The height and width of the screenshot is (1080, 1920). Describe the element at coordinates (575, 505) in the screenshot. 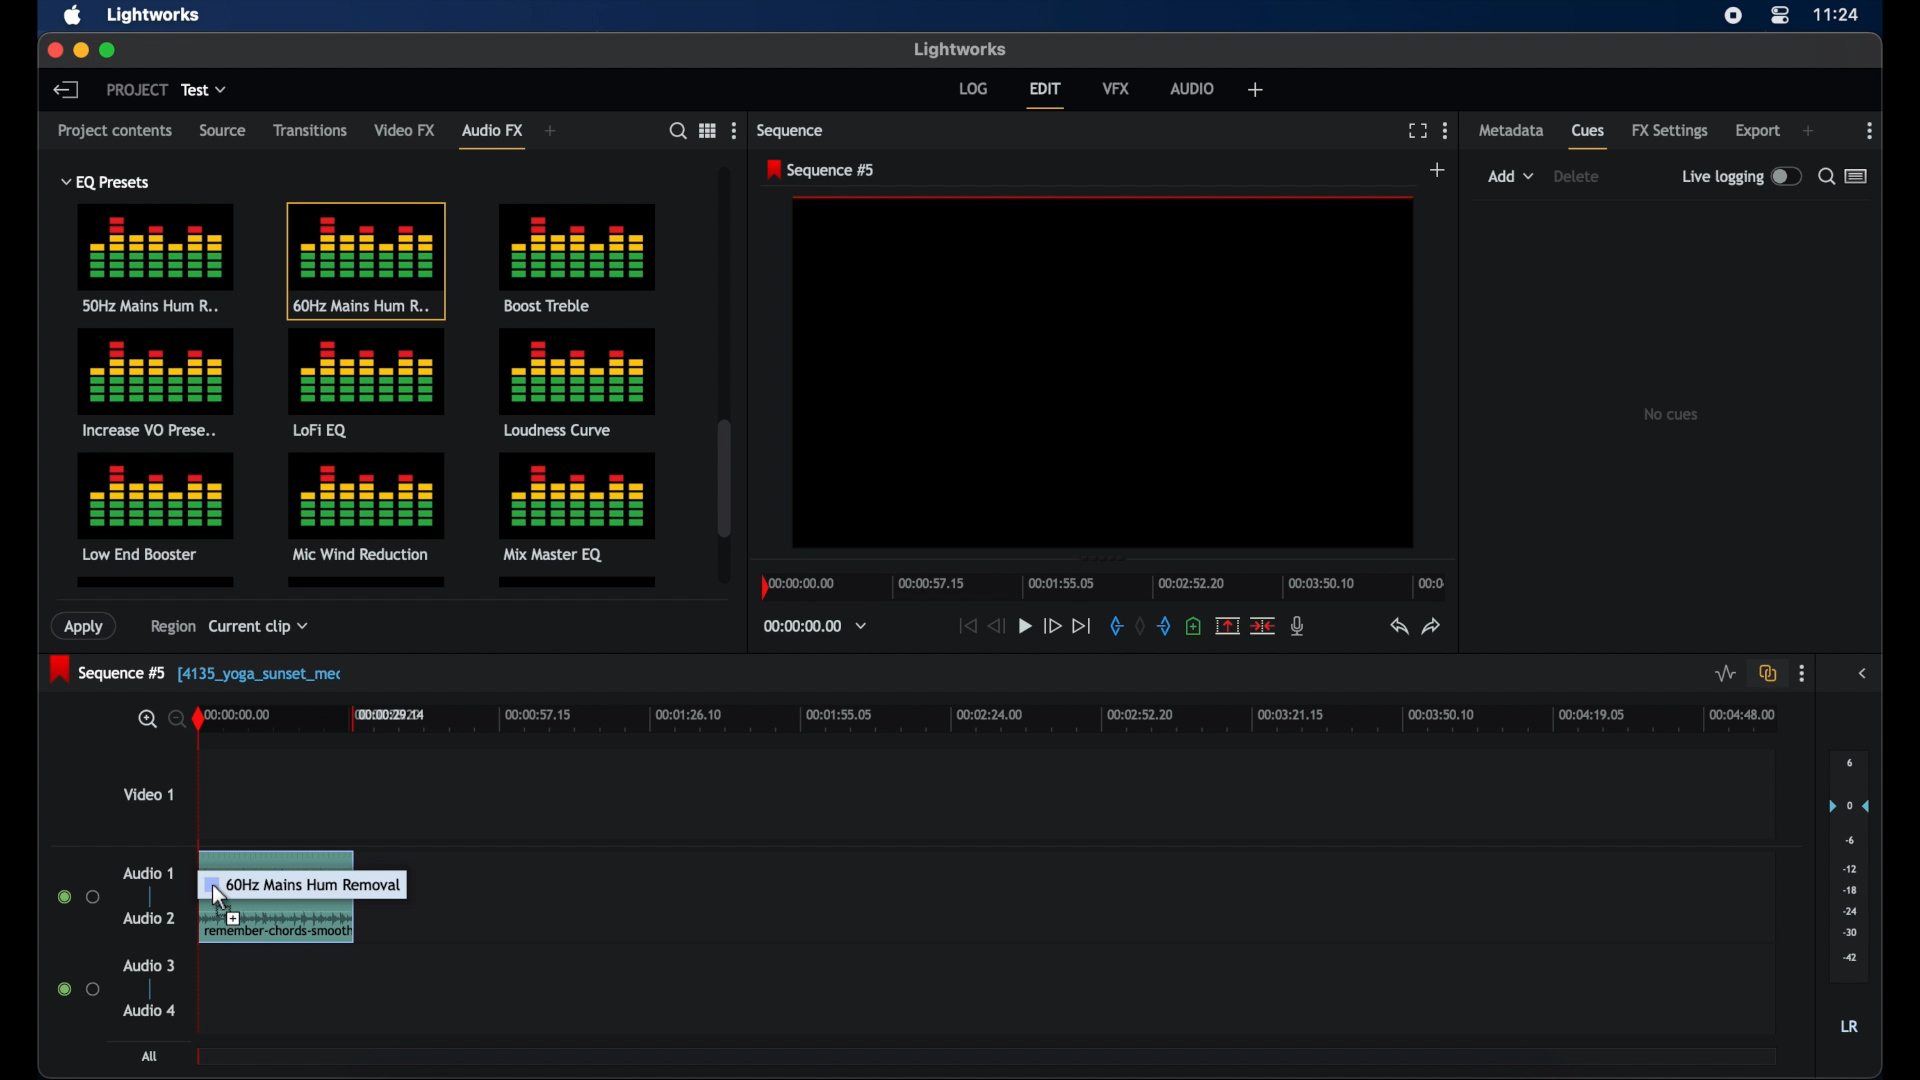

I see `mix master eq` at that location.